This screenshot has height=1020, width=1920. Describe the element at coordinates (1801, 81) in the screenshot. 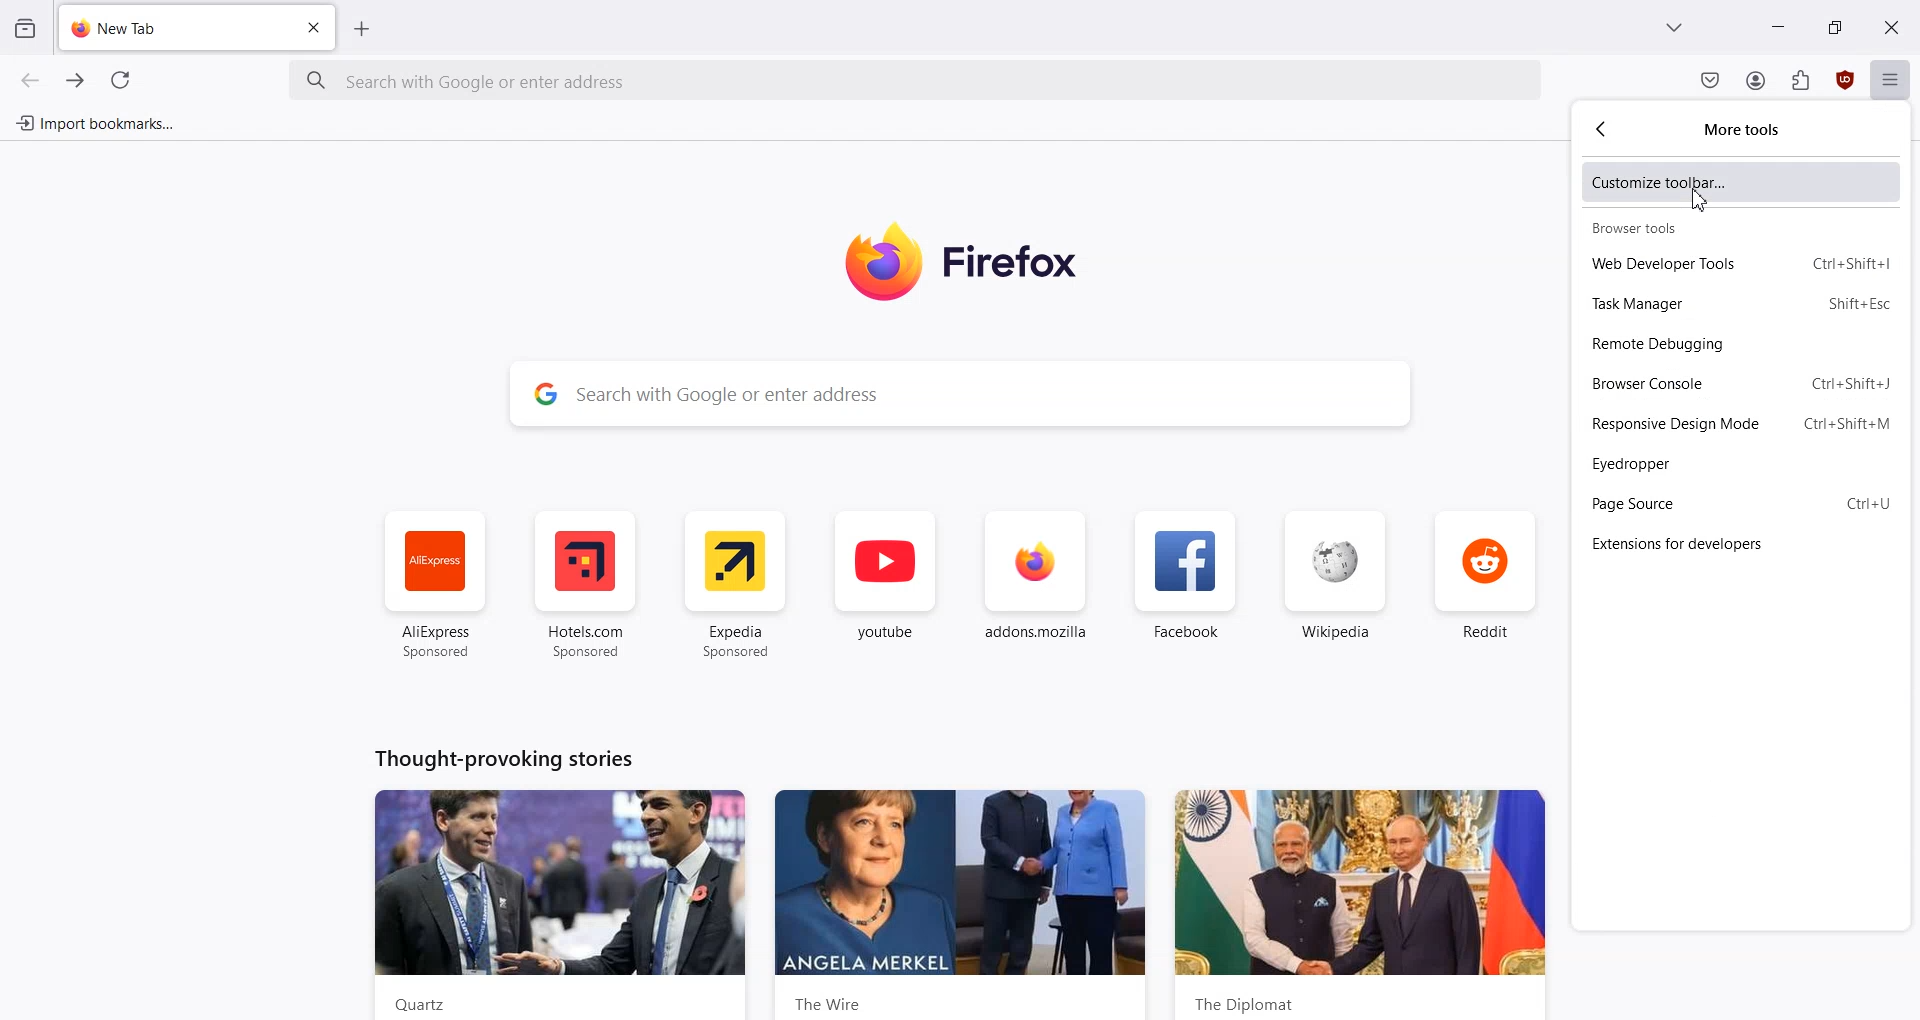

I see `Extensions` at that location.